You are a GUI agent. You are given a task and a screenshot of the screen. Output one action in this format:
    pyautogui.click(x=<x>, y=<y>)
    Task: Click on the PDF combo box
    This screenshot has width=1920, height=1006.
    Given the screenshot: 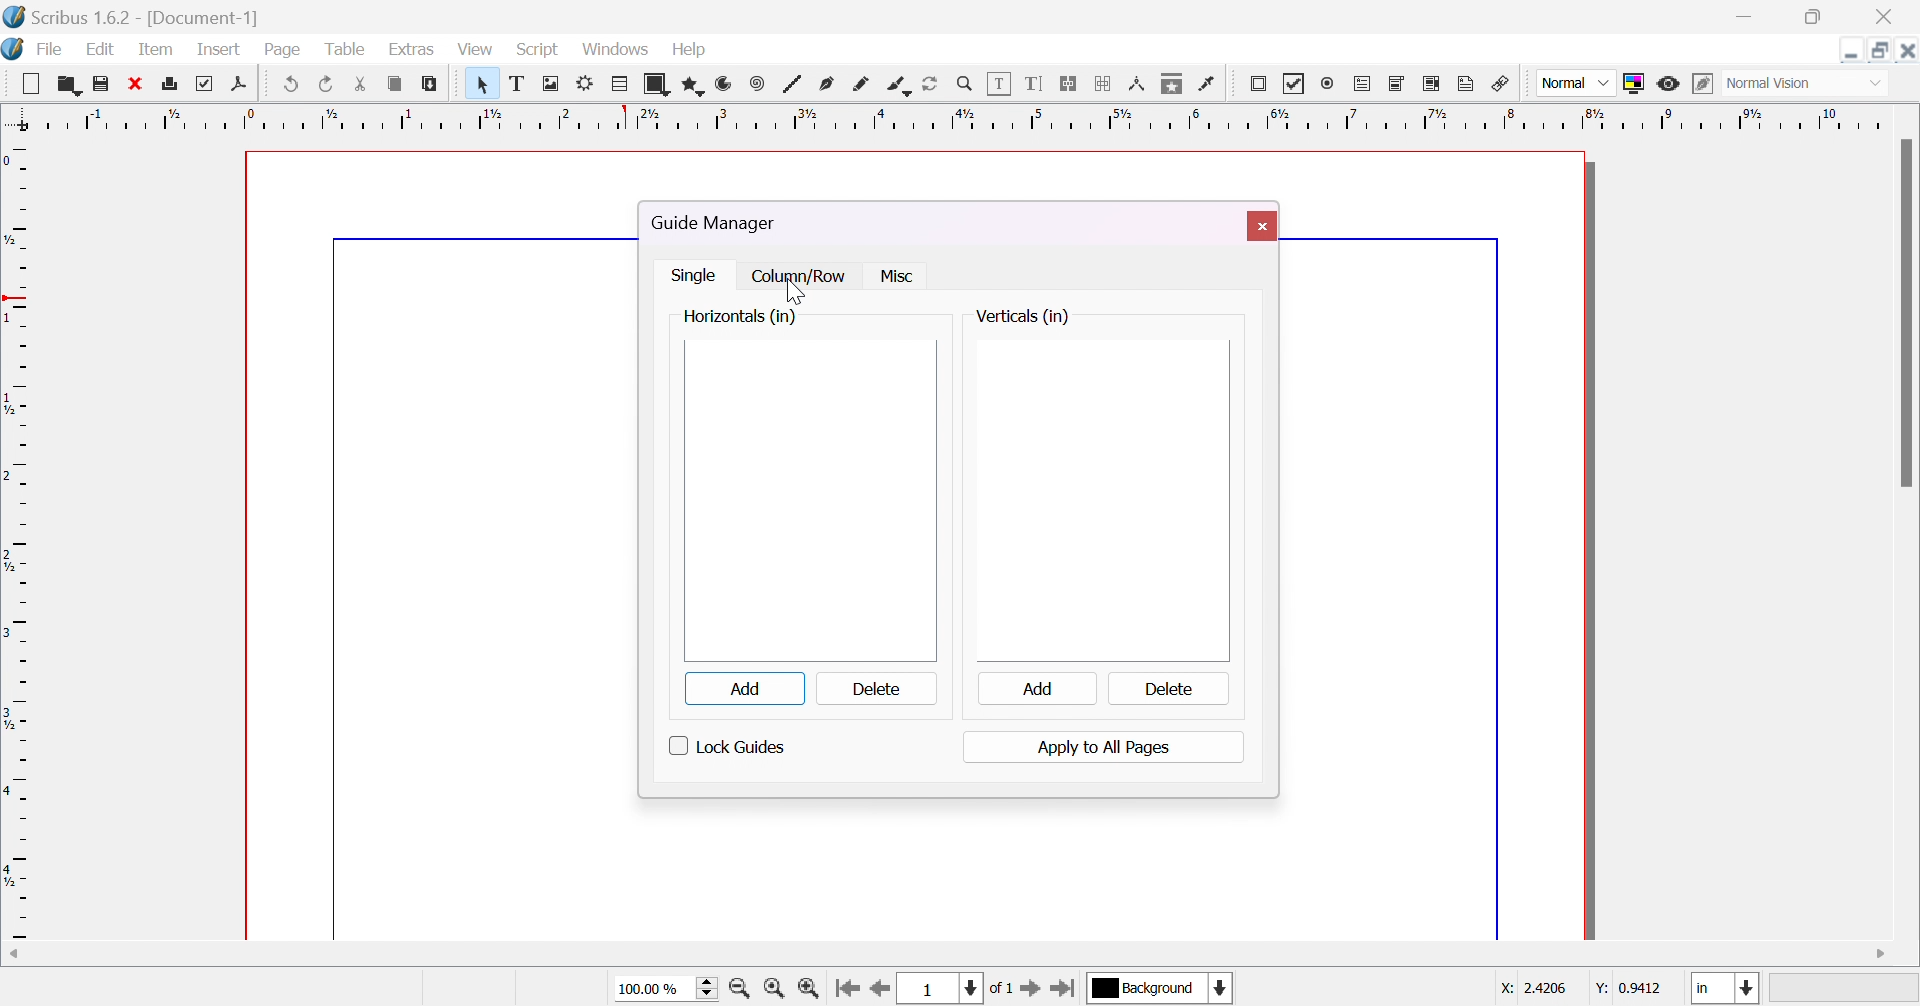 What is the action you would take?
    pyautogui.click(x=1397, y=85)
    